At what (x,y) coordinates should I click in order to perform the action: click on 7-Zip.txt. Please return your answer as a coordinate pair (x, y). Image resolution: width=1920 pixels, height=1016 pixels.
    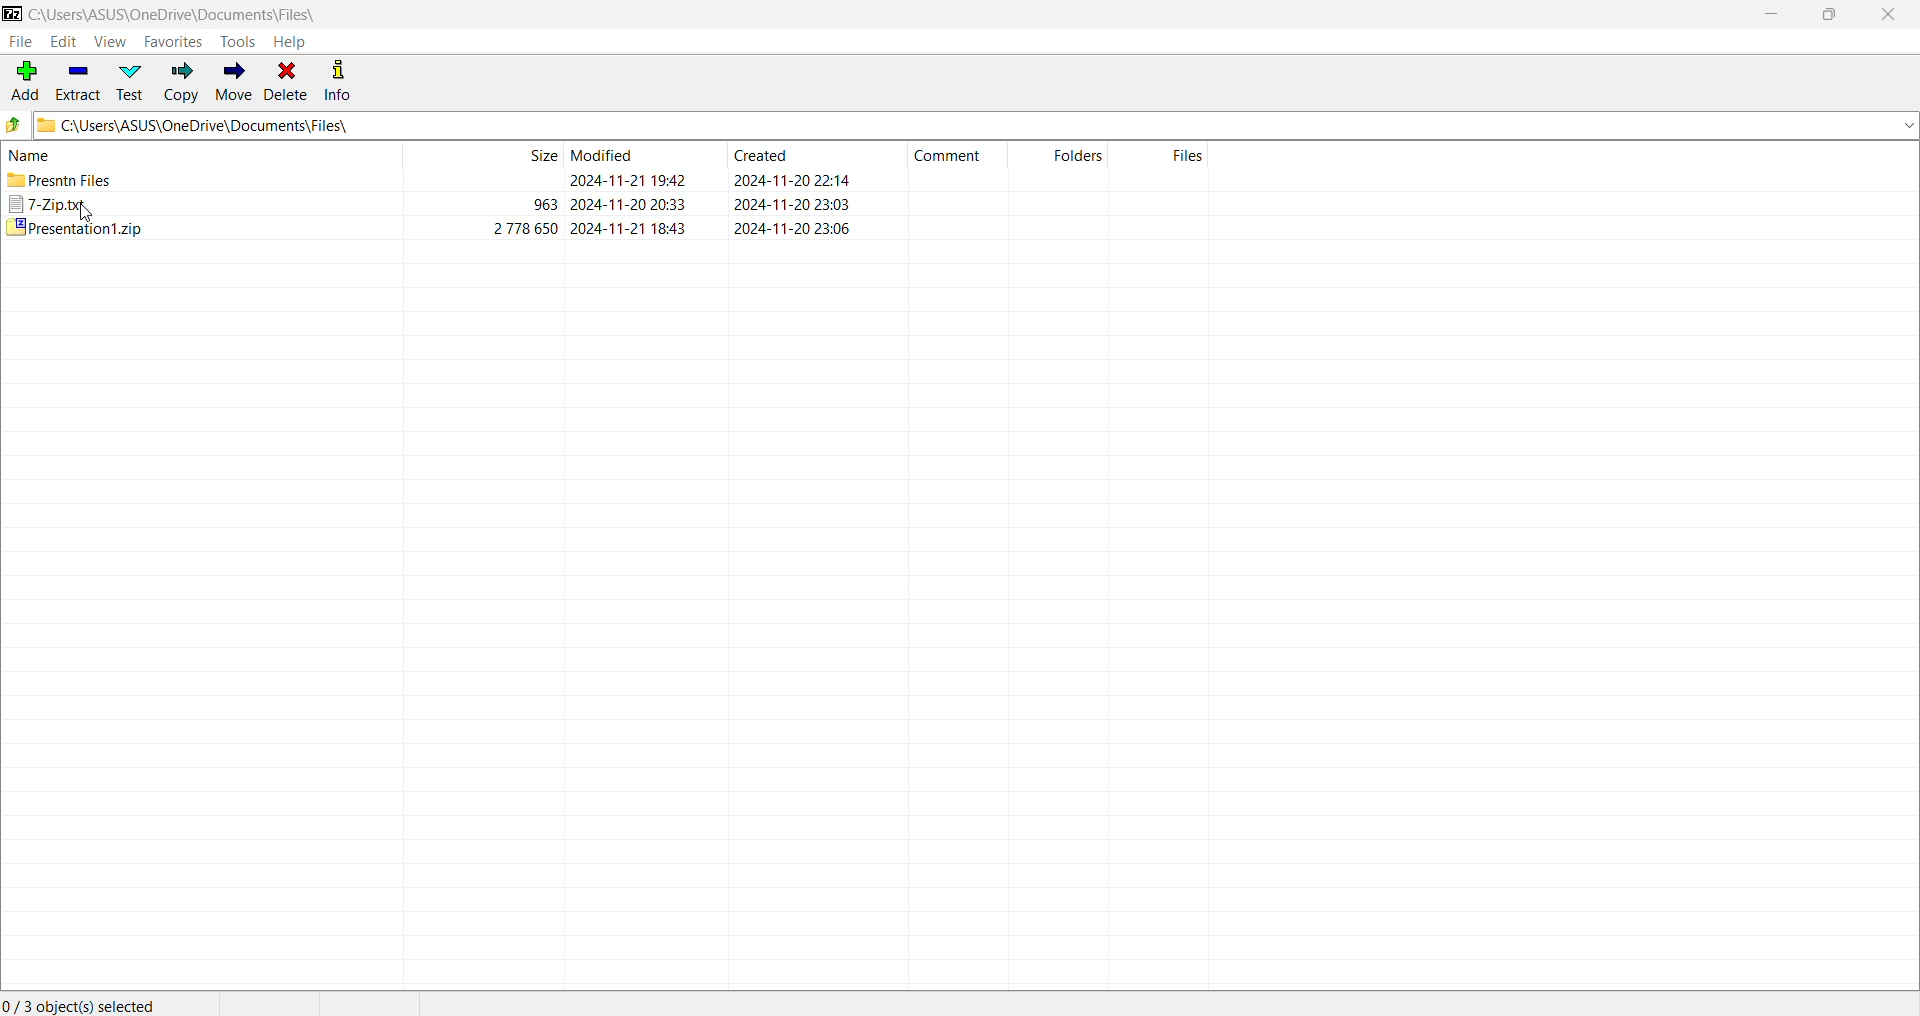
    Looking at the image, I should click on (47, 202).